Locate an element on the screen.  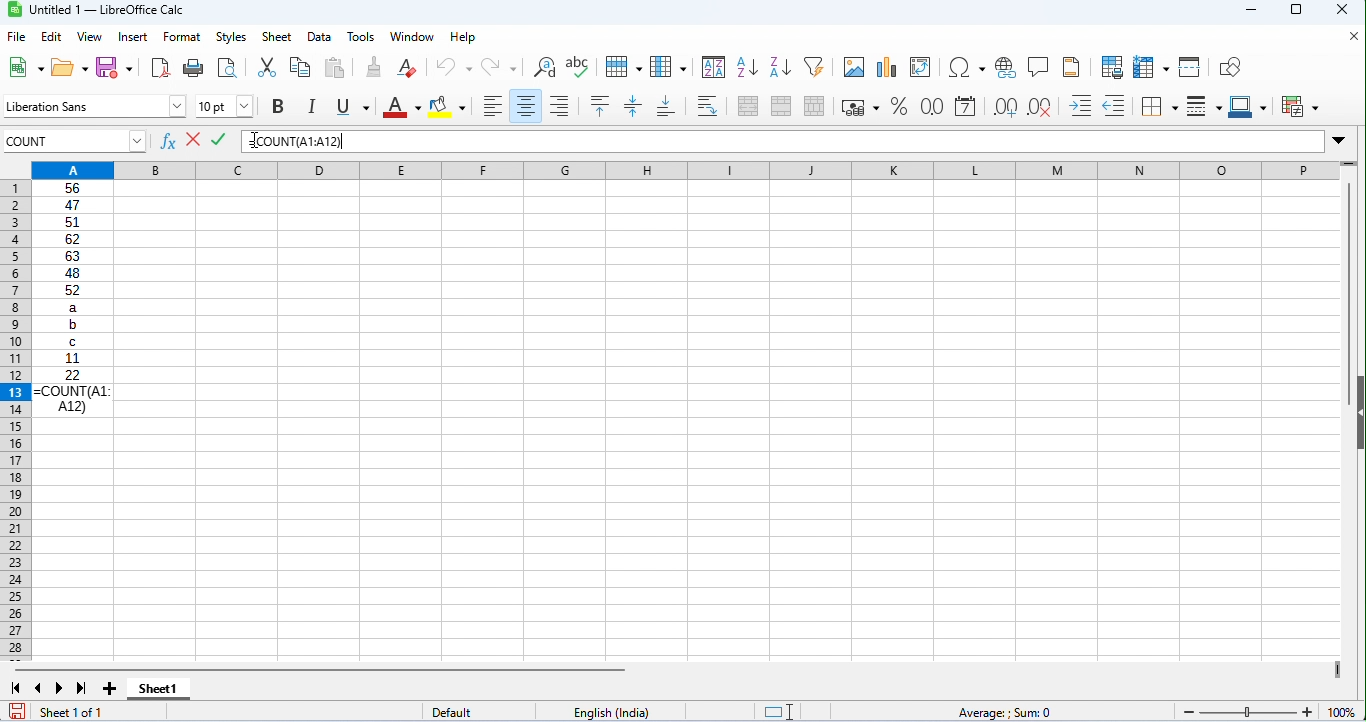
align left is located at coordinates (490, 106).